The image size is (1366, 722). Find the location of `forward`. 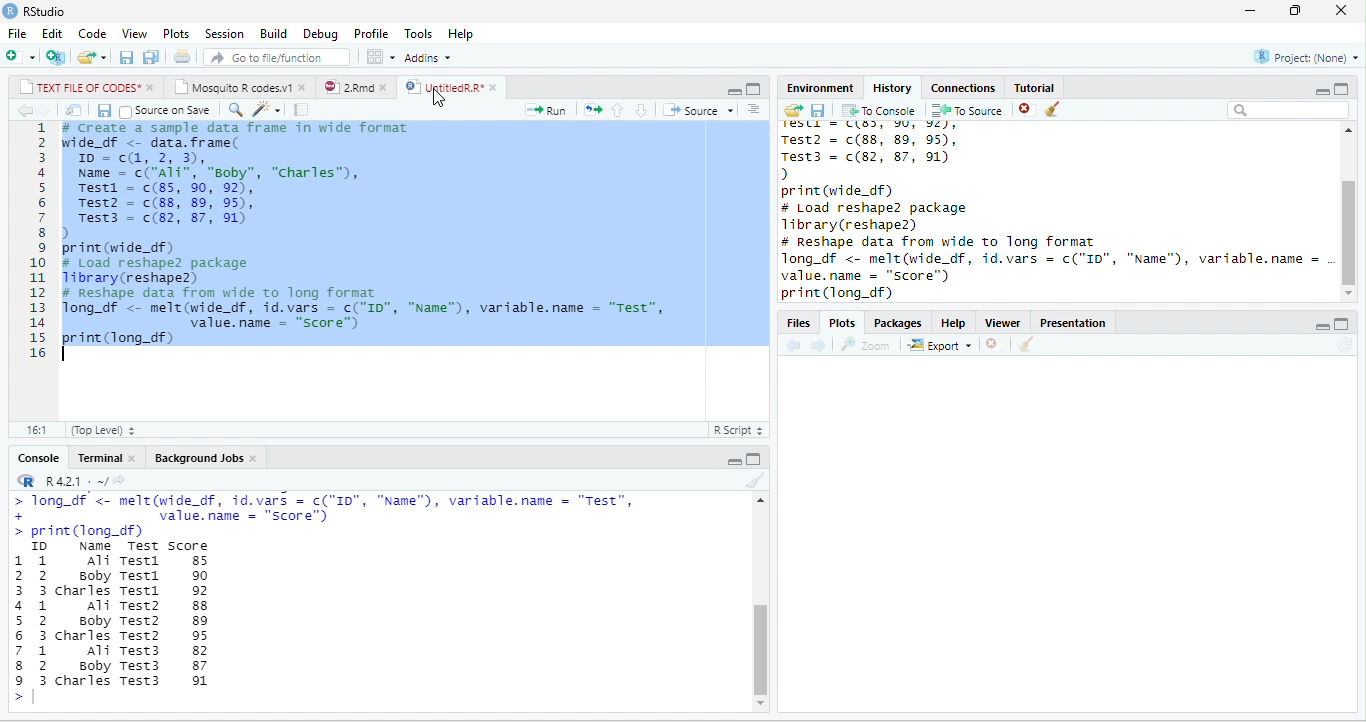

forward is located at coordinates (819, 345).